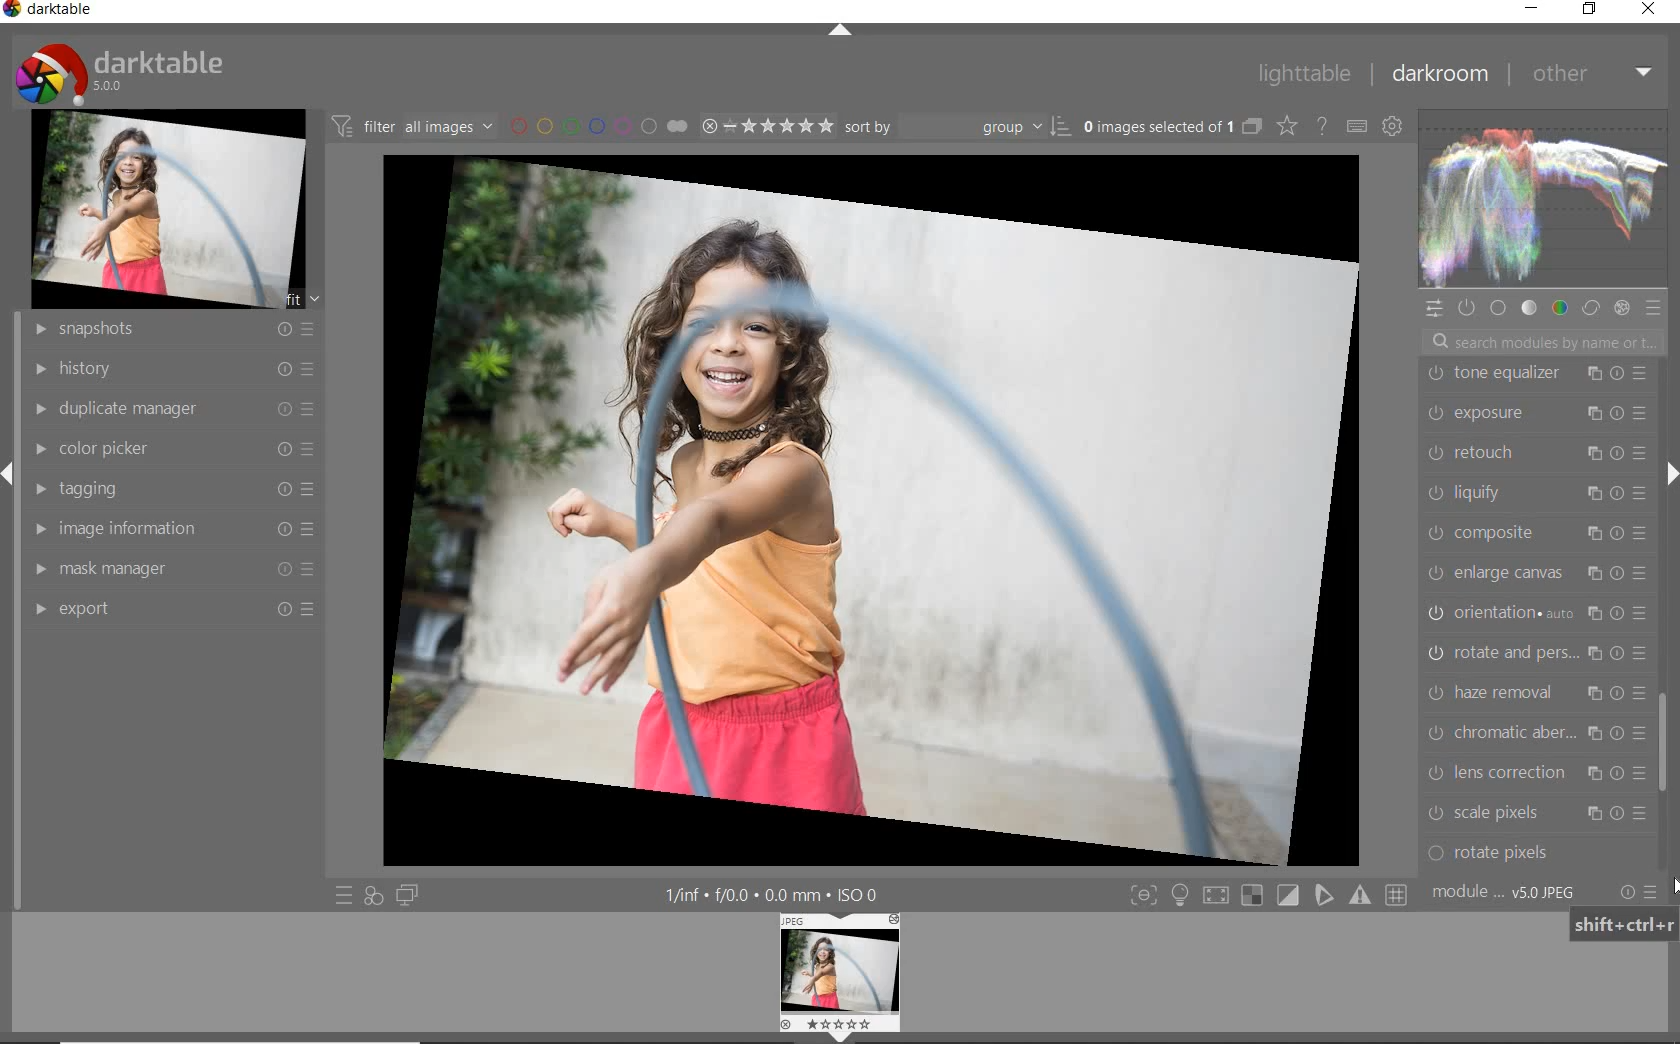 This screenshot has width=1680, height=1044. I want to click on scrollbar, so click(1662, 741).